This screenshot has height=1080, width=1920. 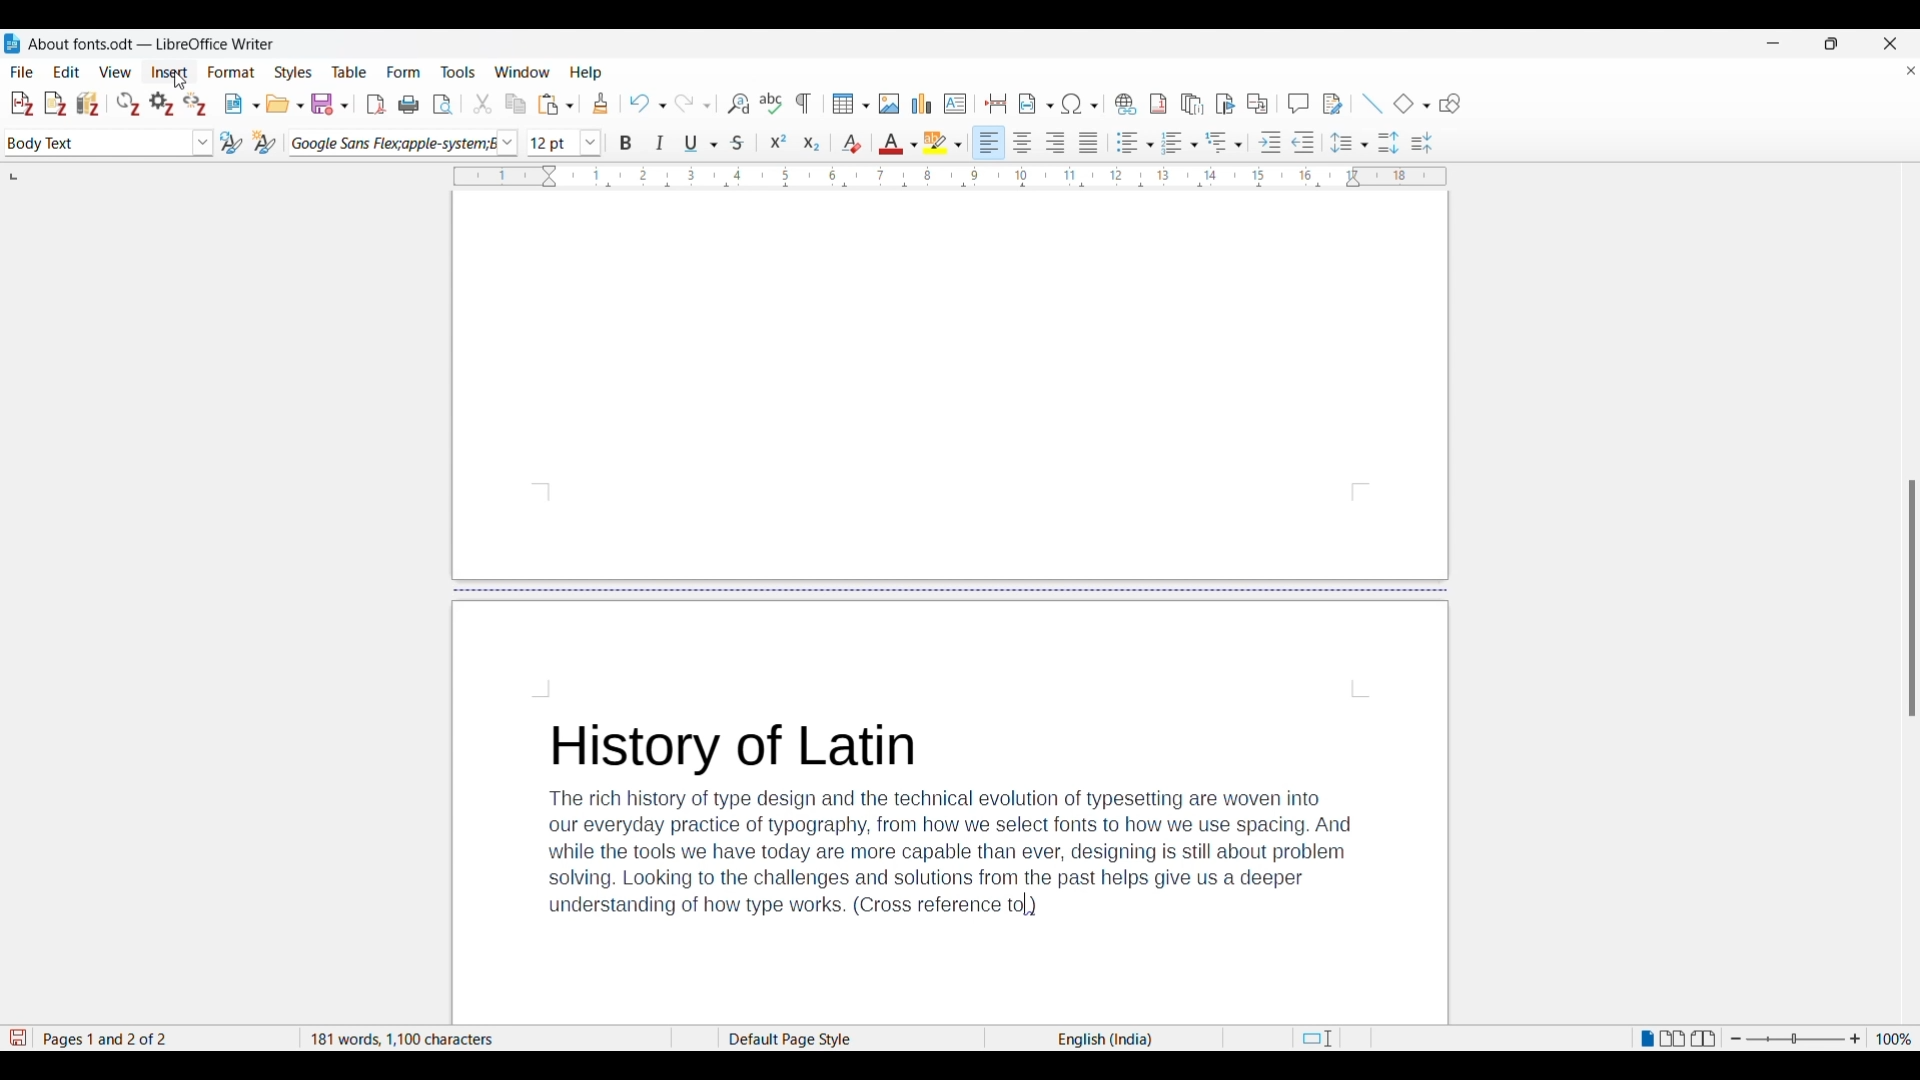 What do you see at coordinates (1795, 1040) in the screenshot?
I see `Change zoom slider` at bounding box center [1795, 1040].